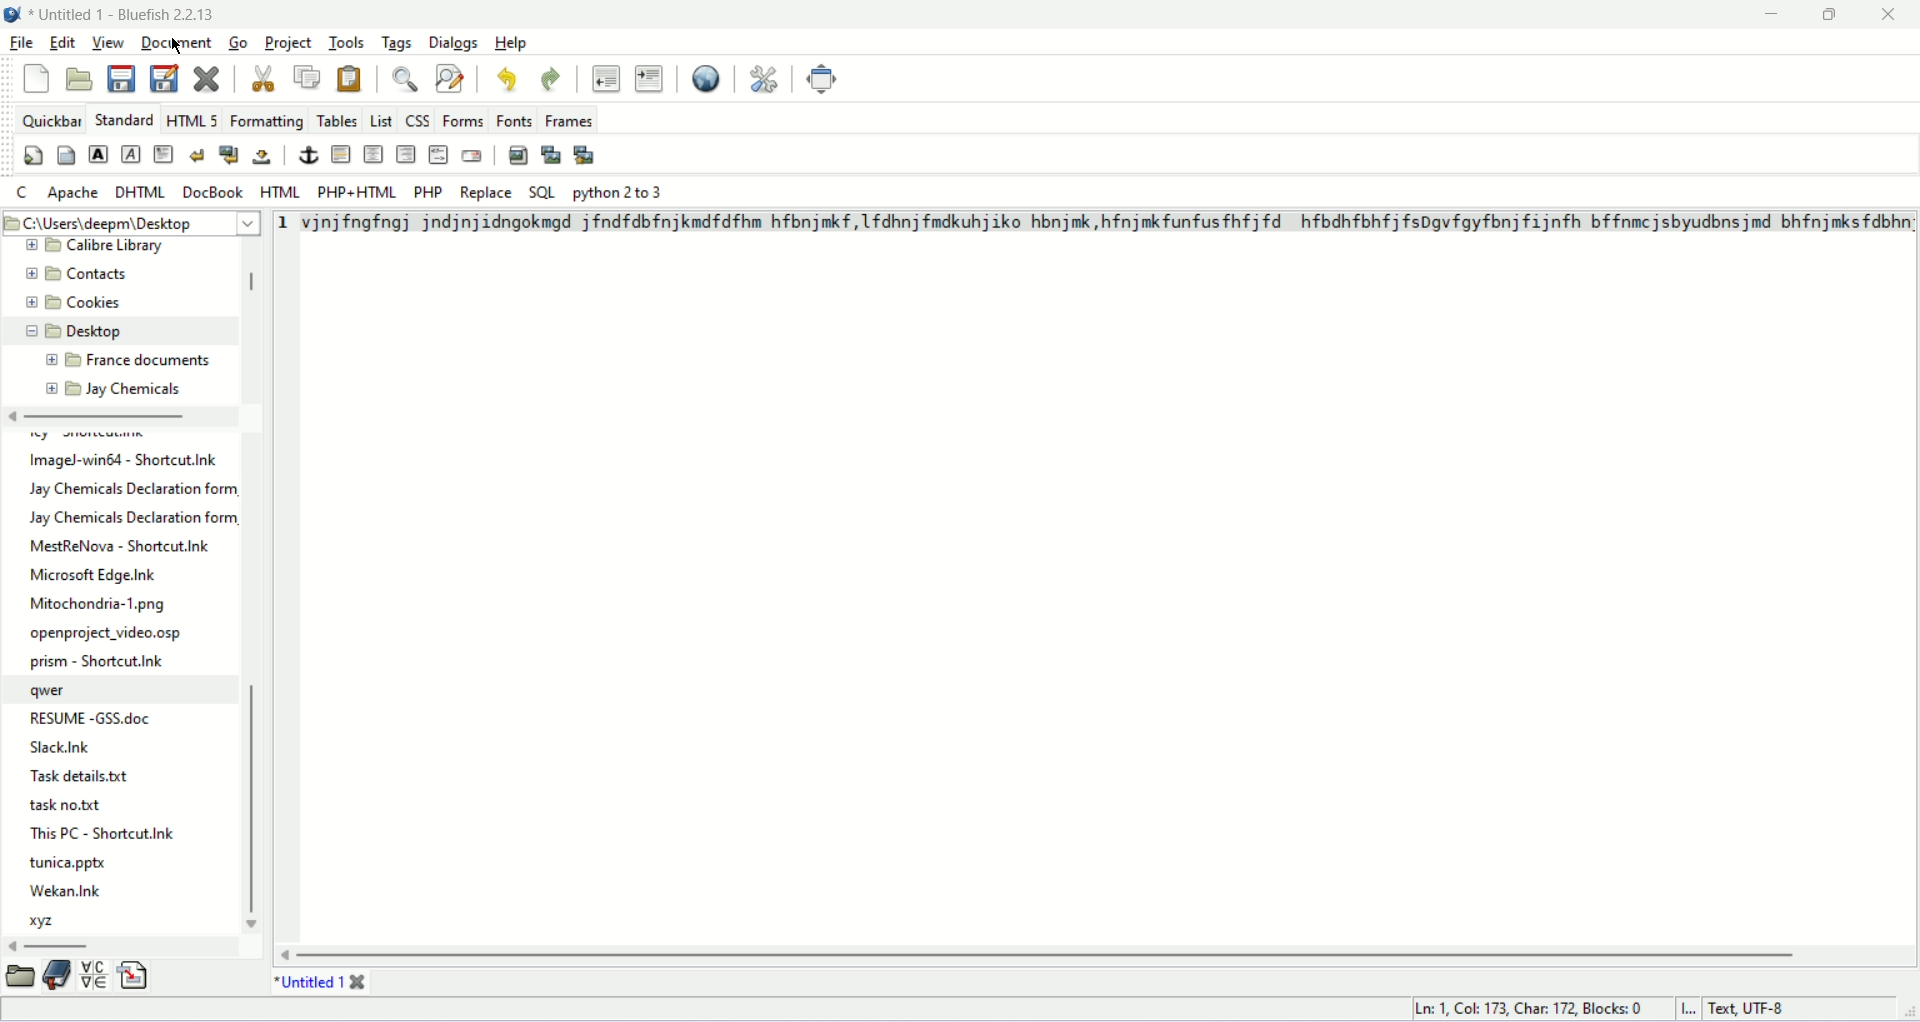 The image size is (1920, 1022). Describe the element at coordinates (175, 39) in the screenshot. I see `document` at that location.